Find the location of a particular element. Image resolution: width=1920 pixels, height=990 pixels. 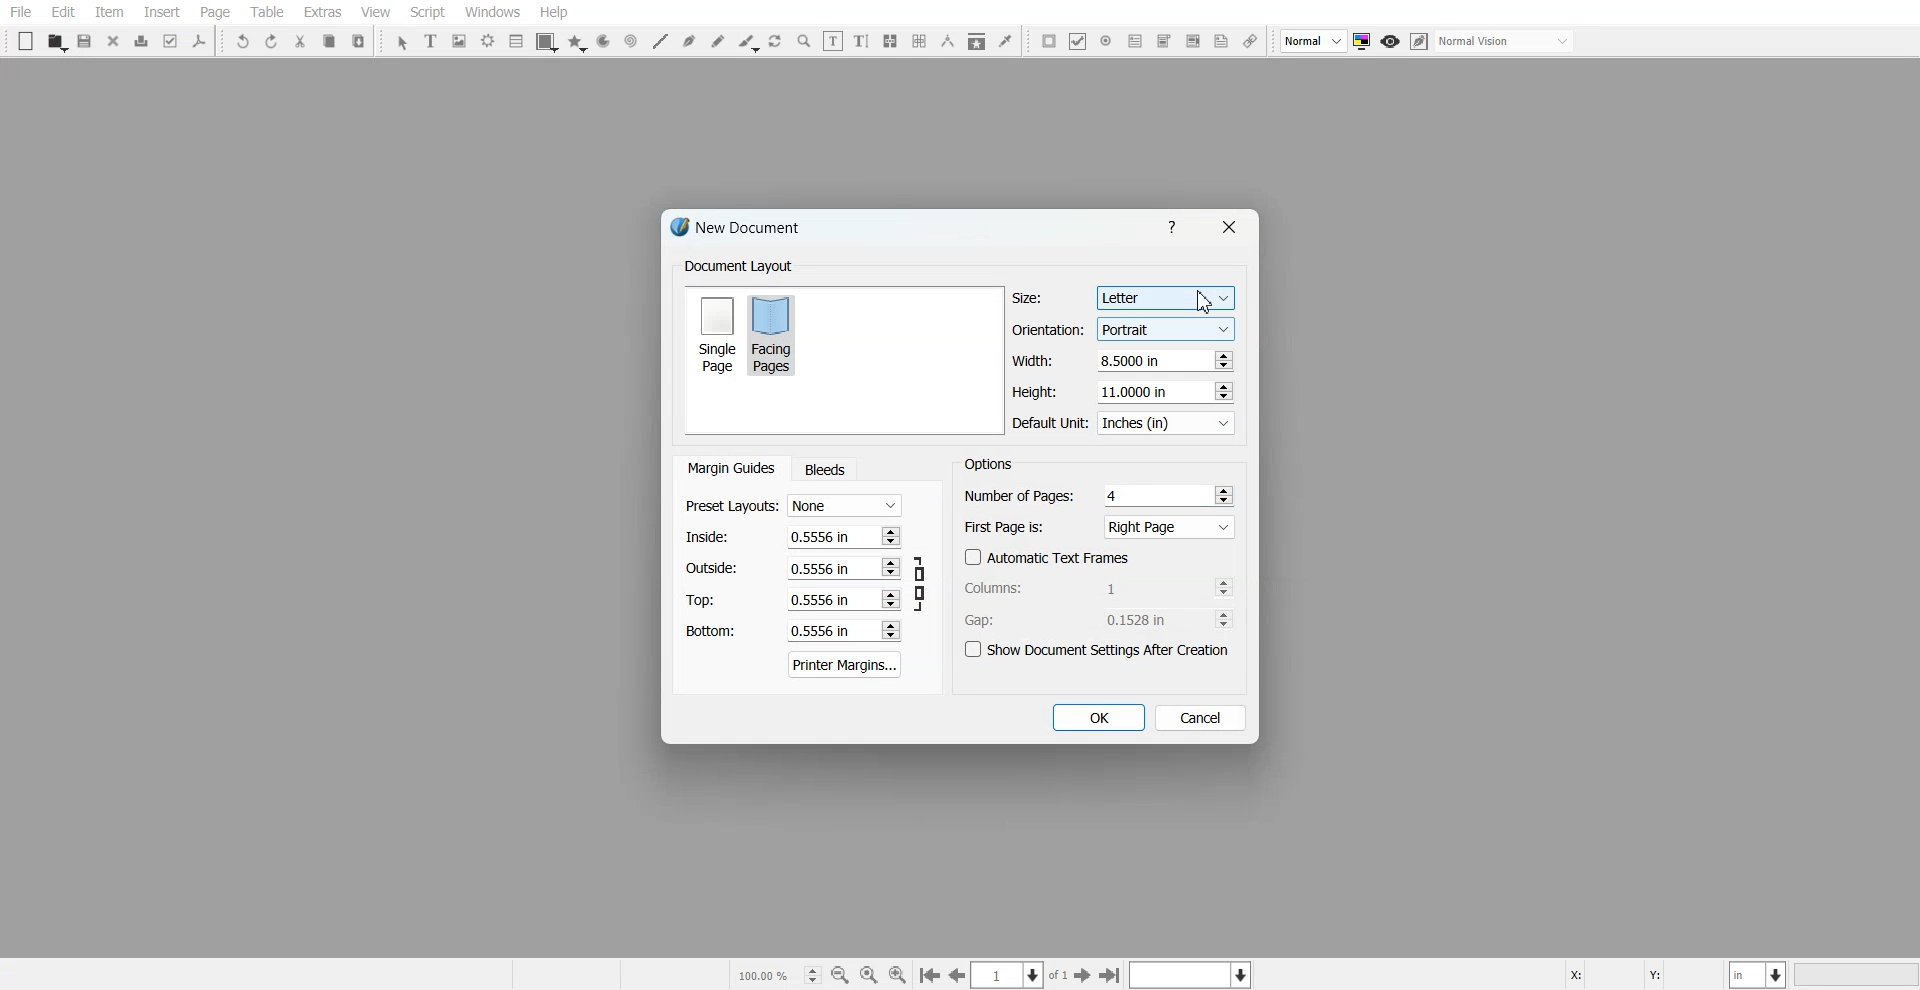

Item is located at coordinates (109, 13).